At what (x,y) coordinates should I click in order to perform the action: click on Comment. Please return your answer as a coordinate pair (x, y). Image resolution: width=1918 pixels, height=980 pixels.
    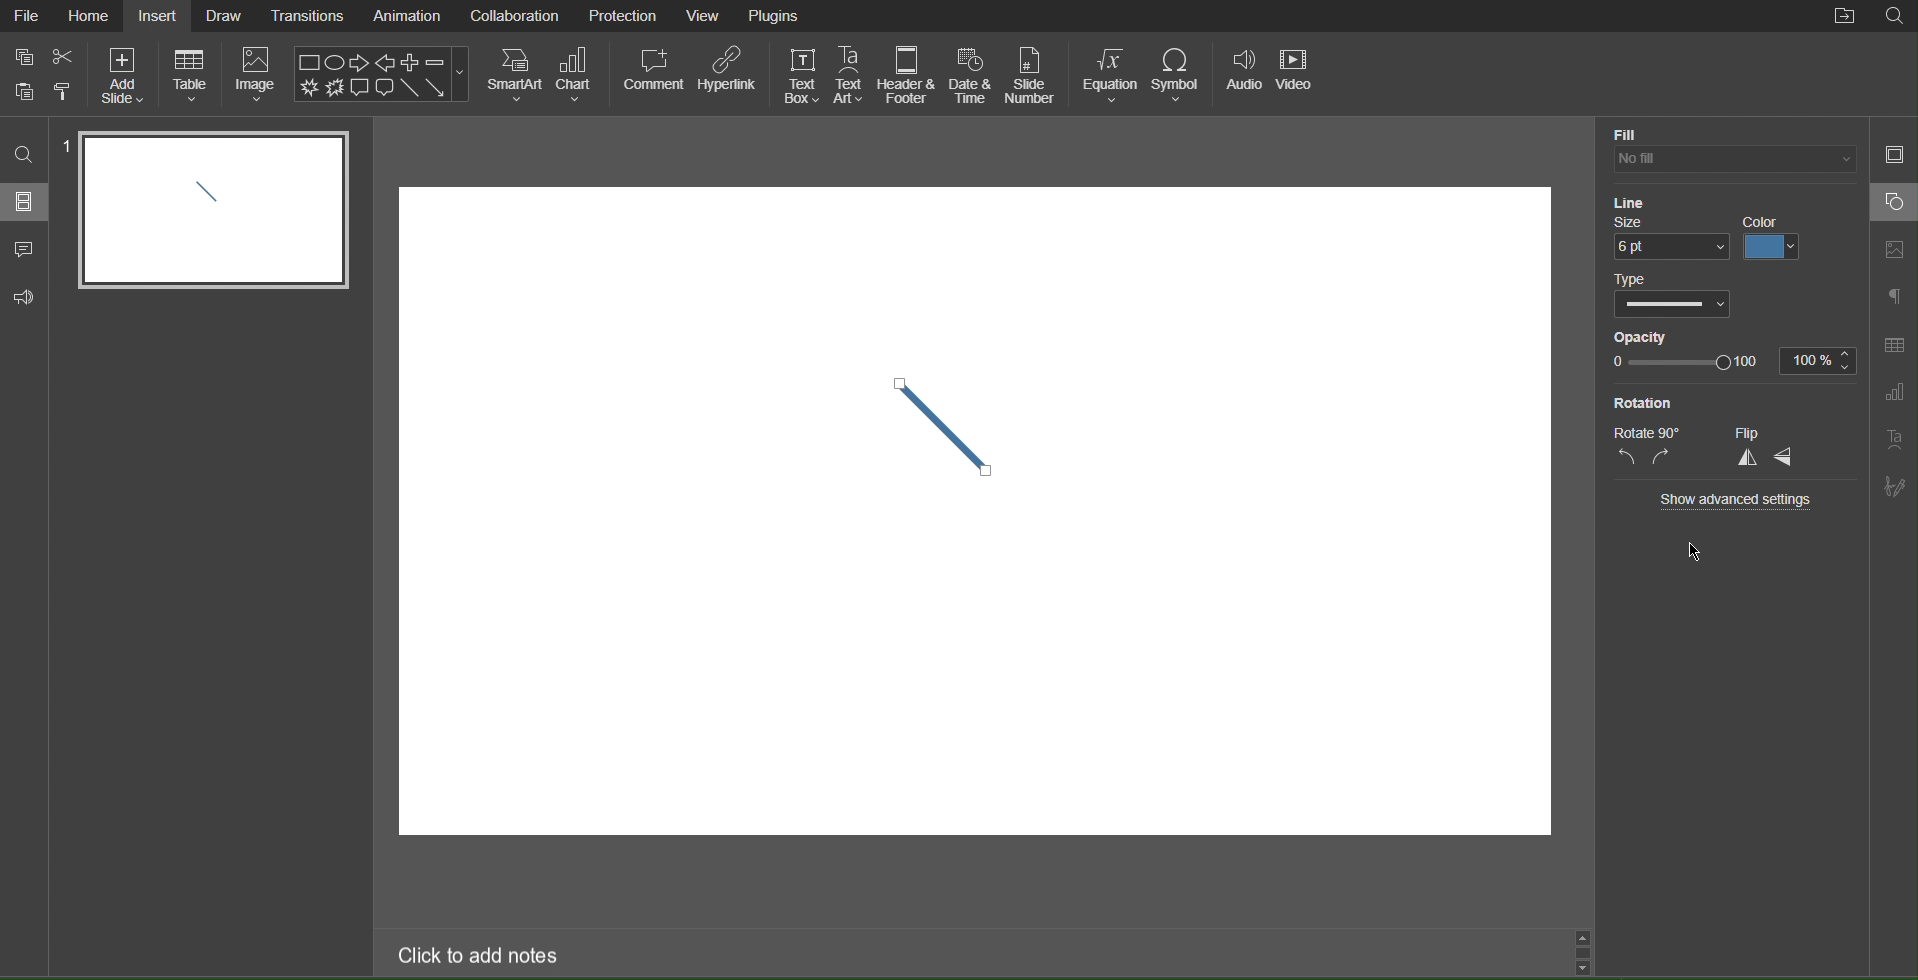
    Looking at the image, I should click on (652, 75).